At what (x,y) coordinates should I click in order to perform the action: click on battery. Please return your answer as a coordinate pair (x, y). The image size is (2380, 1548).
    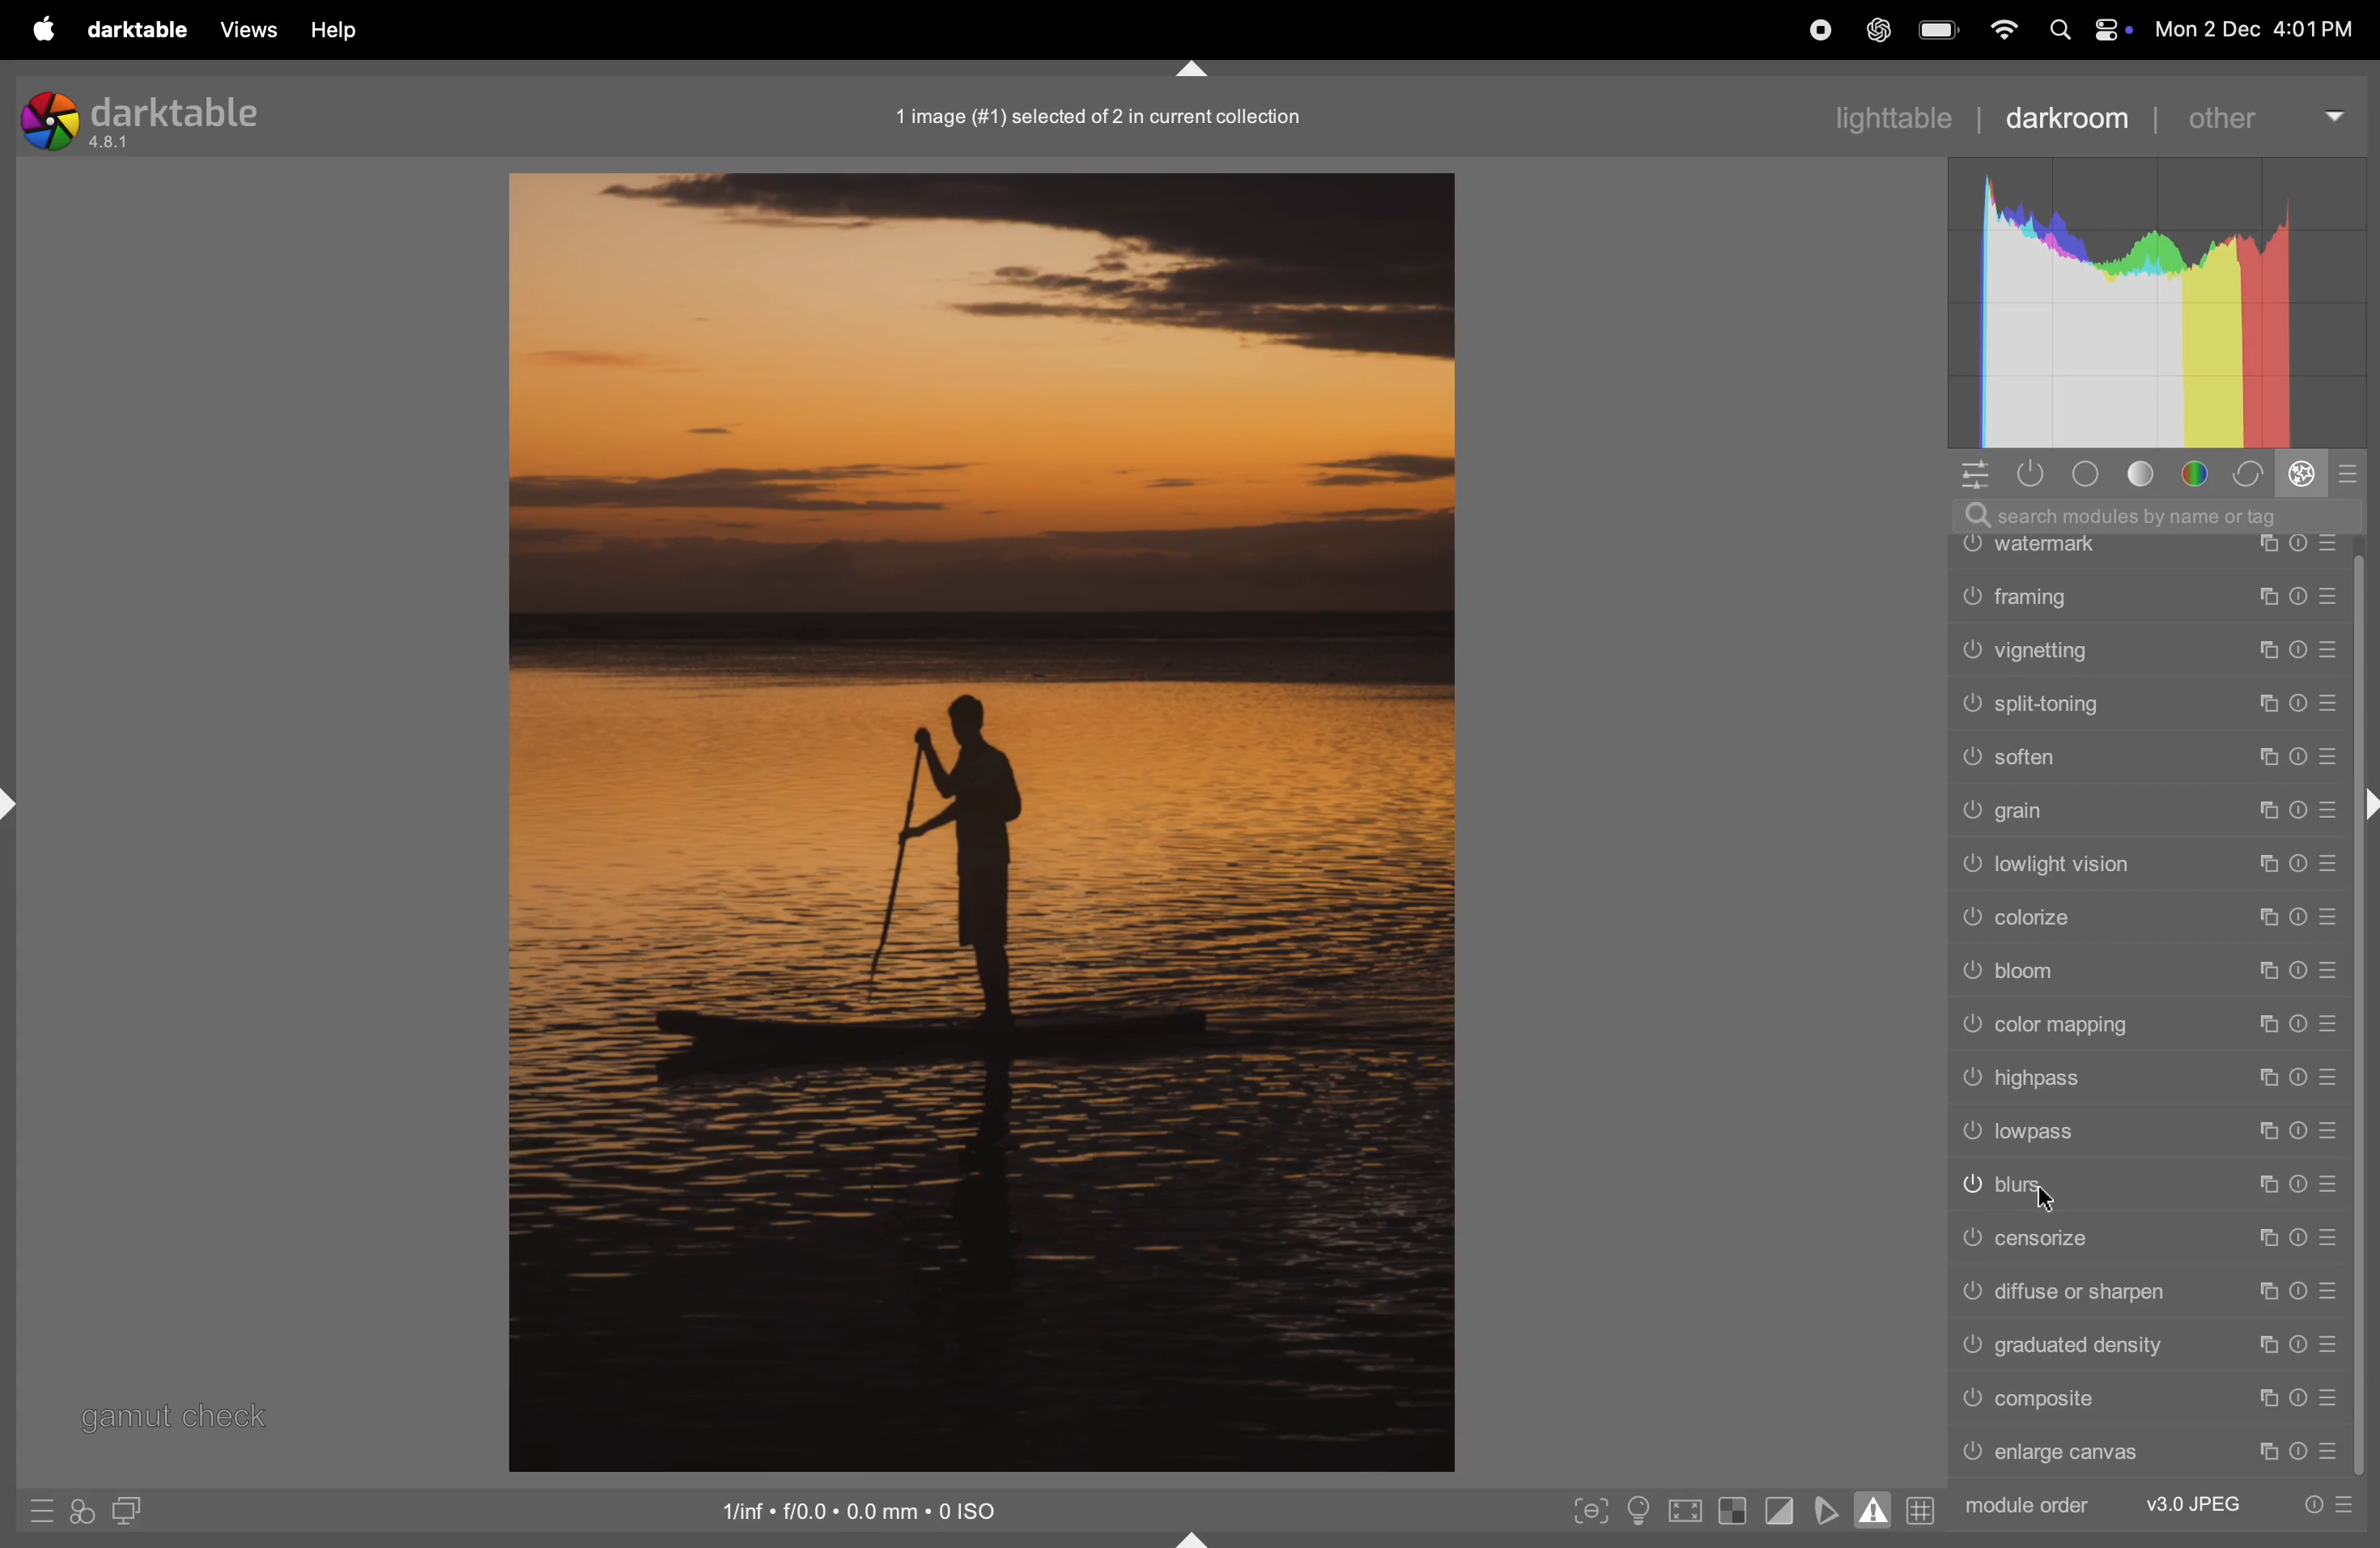
    Looking at the image, I should click on (1940, 28).